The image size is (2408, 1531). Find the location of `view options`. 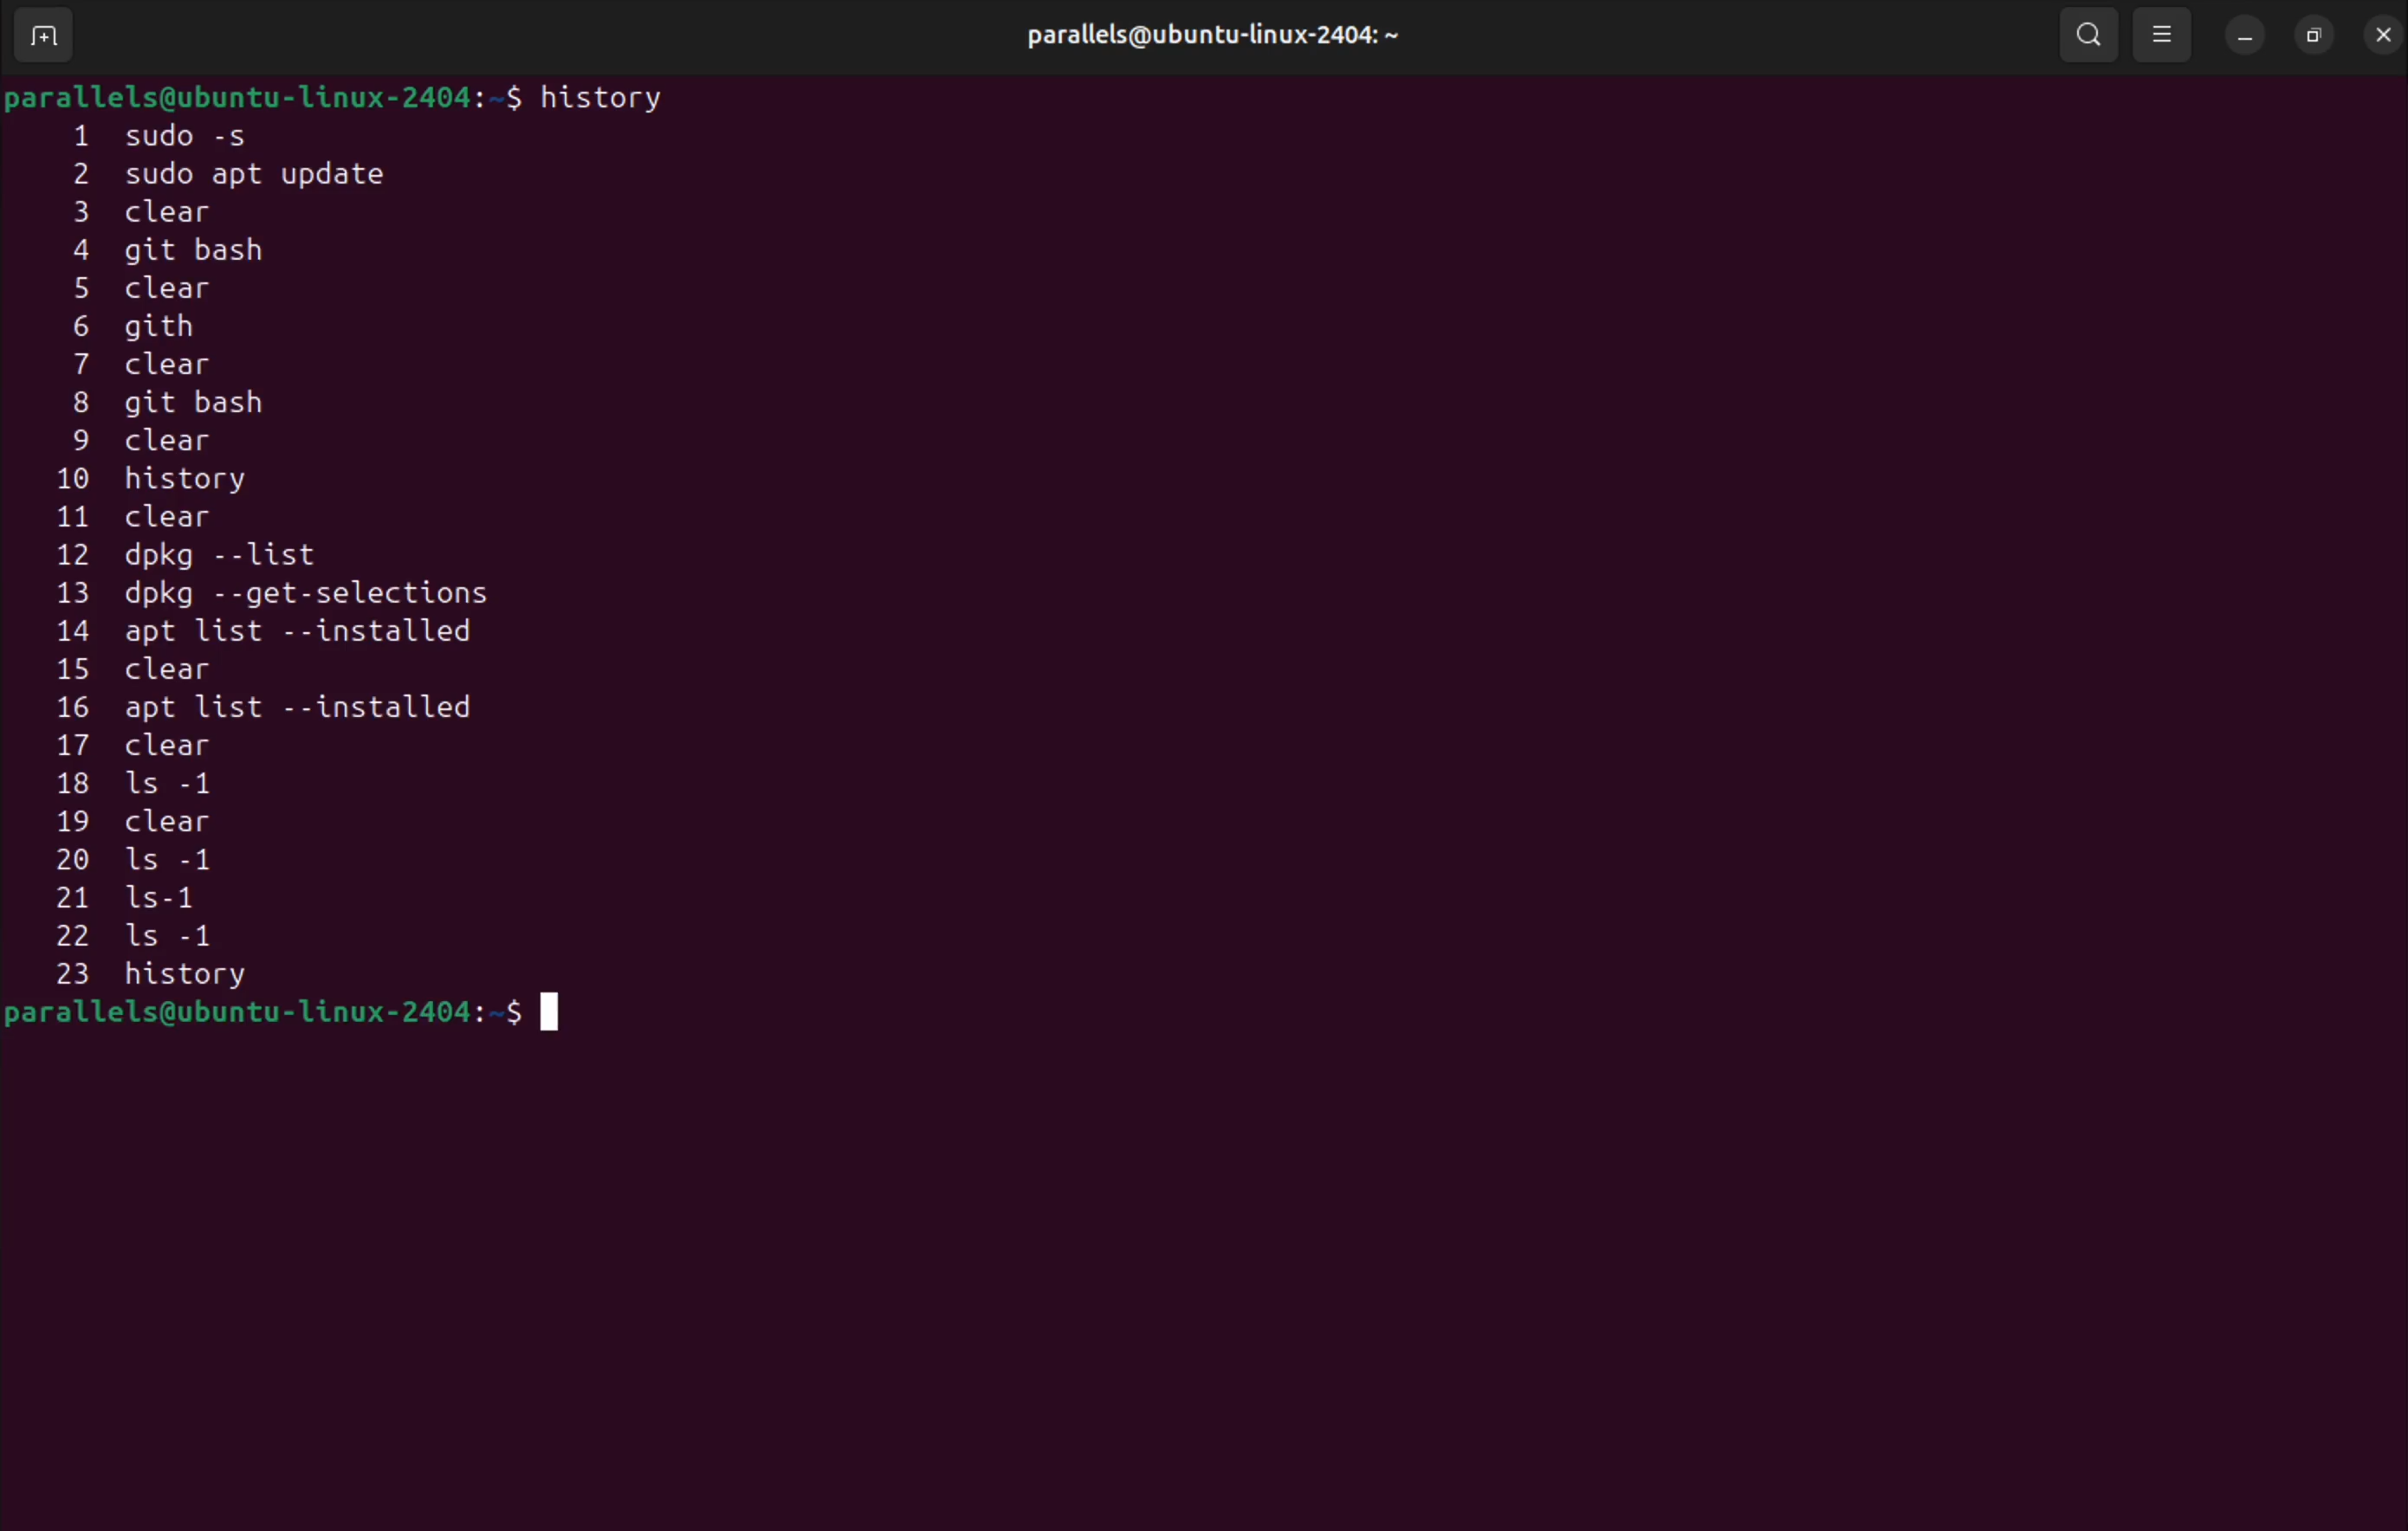

view options is located at coordinates (2165, 33).